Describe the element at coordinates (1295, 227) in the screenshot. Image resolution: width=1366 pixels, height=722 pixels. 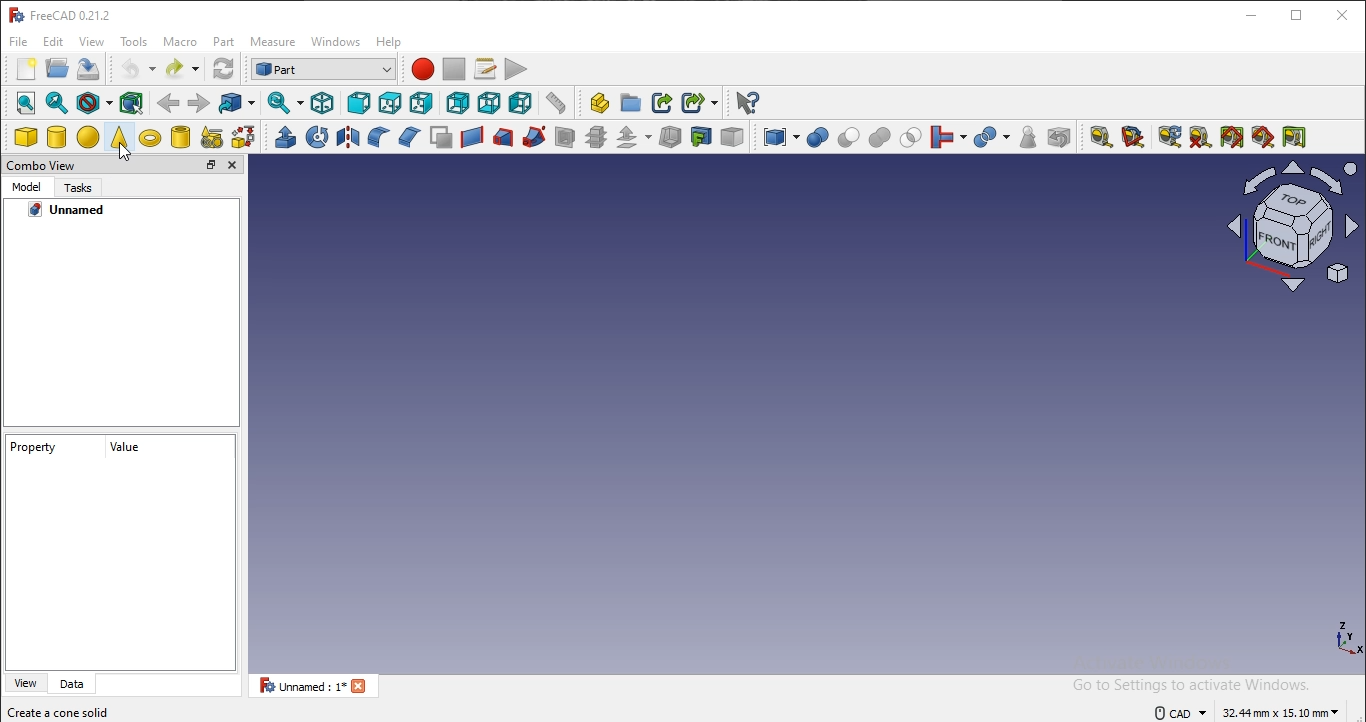
I see `icon` at that location.